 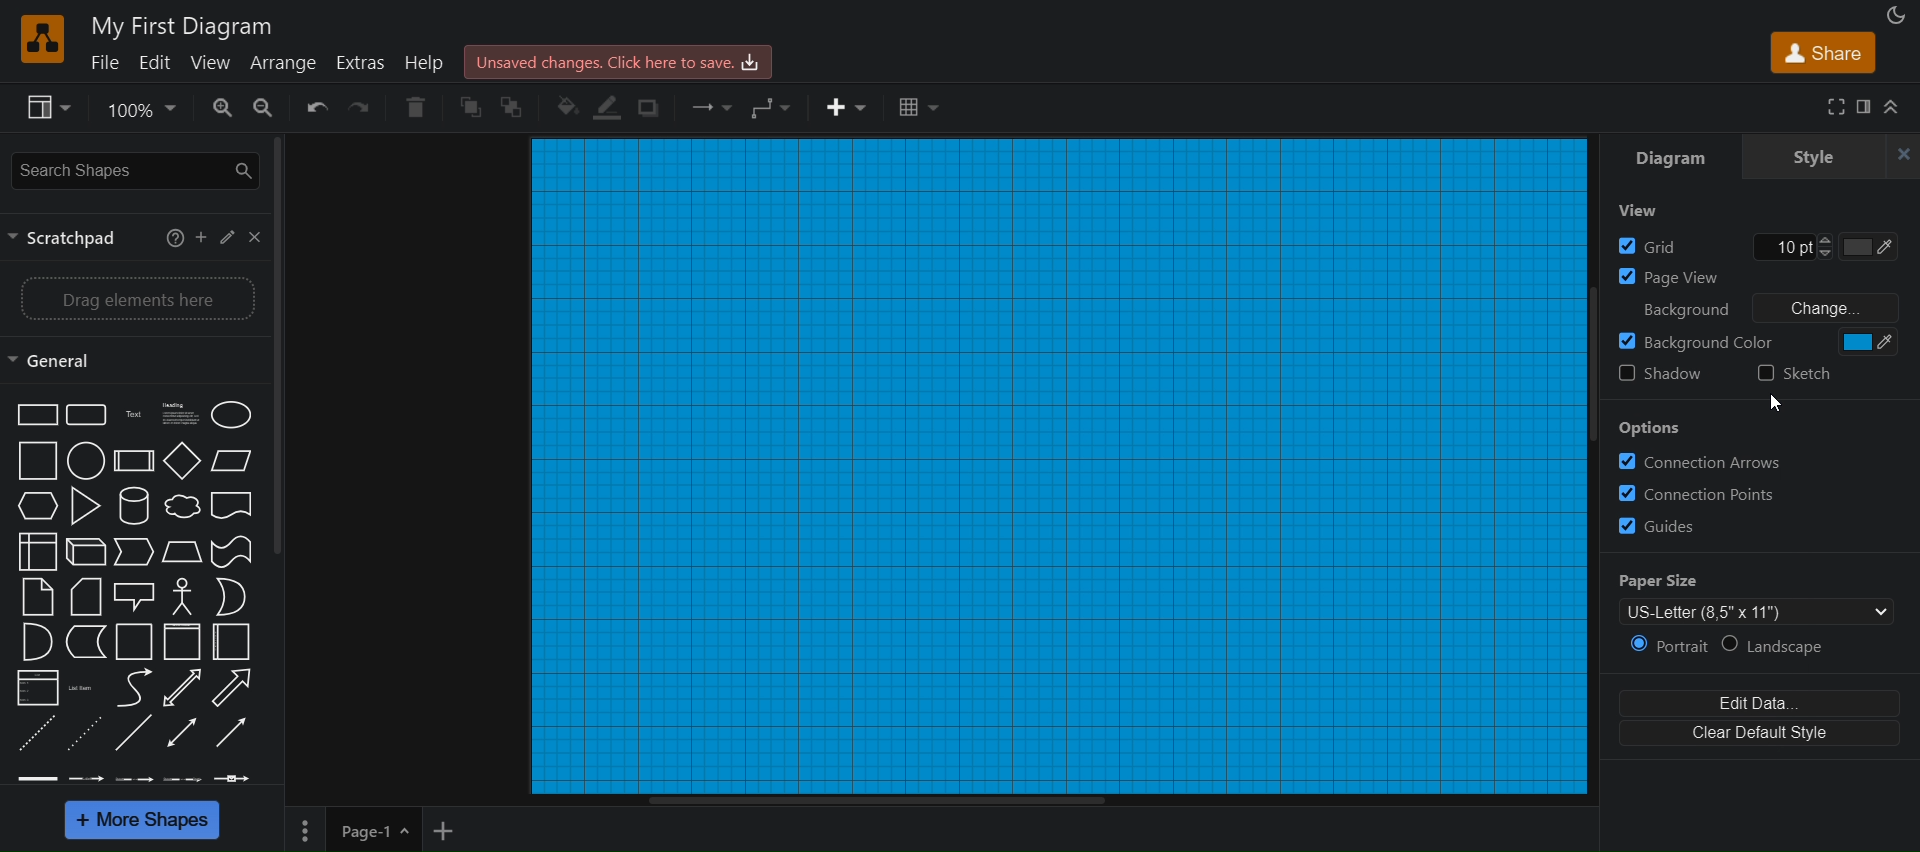 I want to click on grid, so click(x=1755, y=244).